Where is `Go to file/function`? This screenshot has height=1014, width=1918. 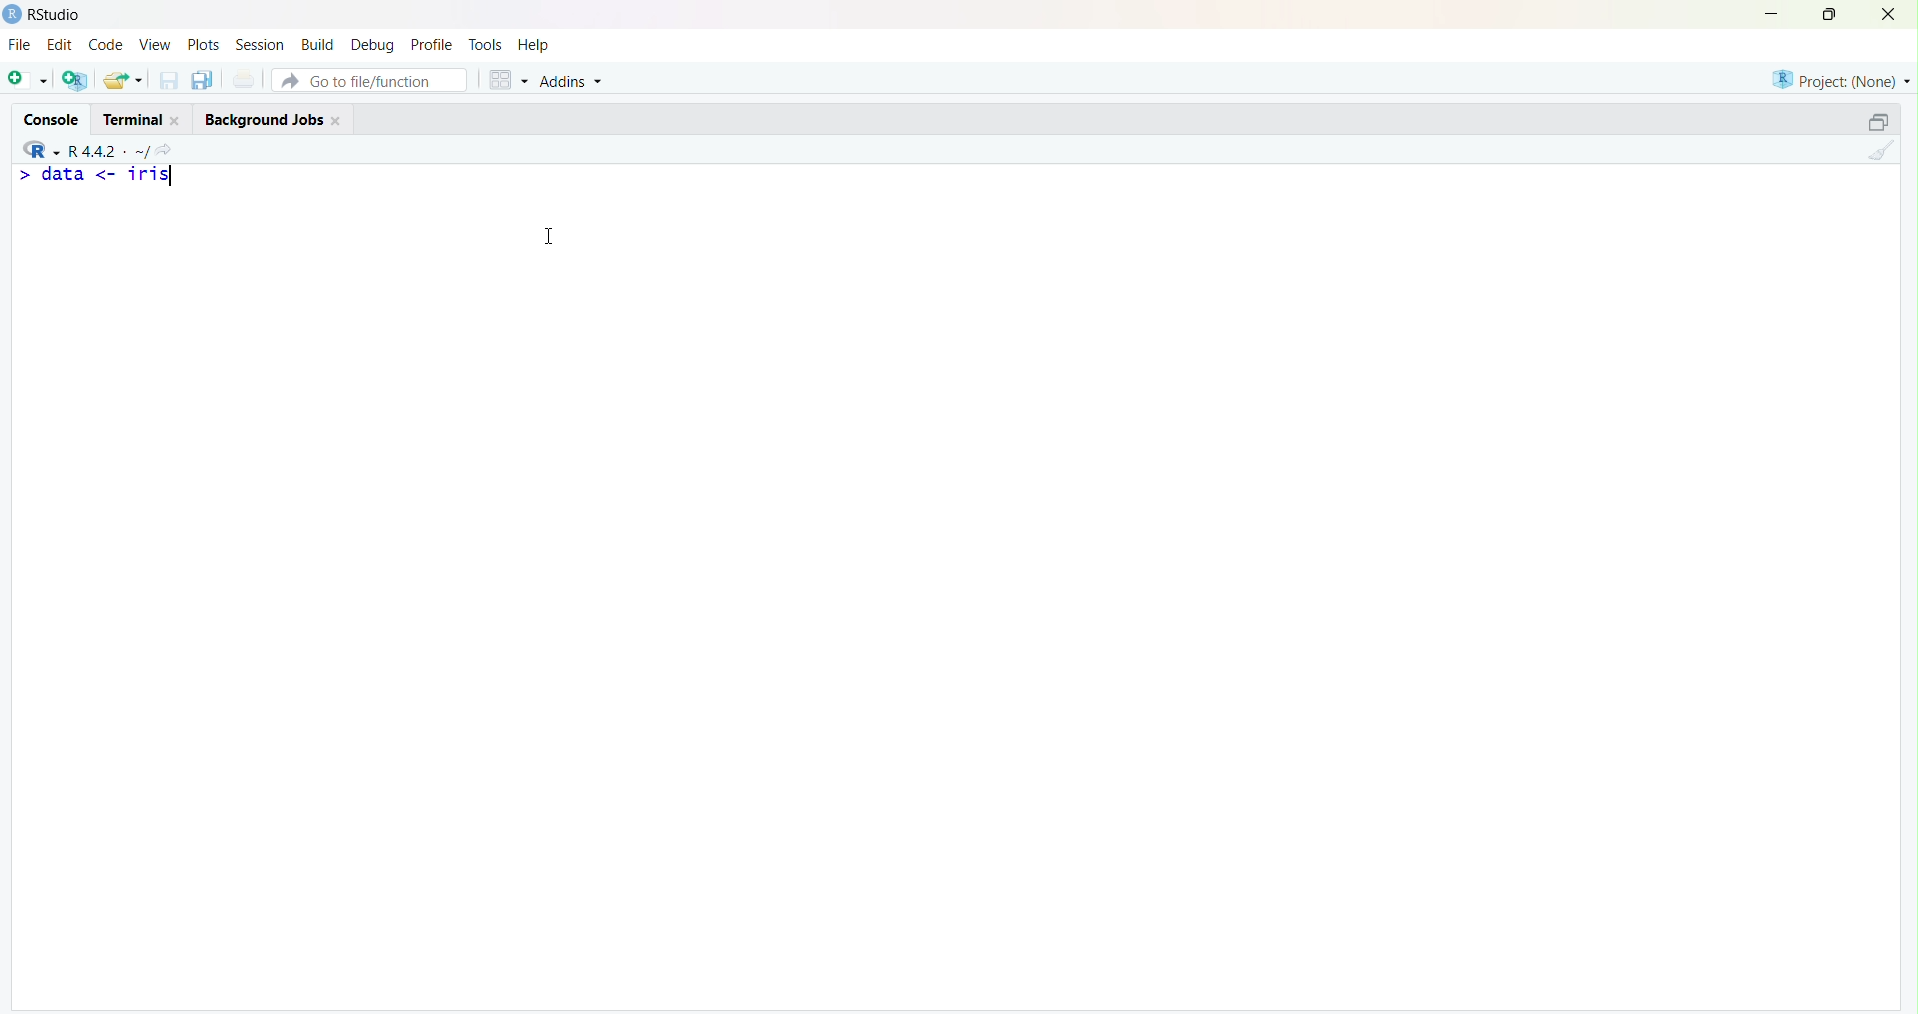
Go to file/function is located at coordinates (368, 77).